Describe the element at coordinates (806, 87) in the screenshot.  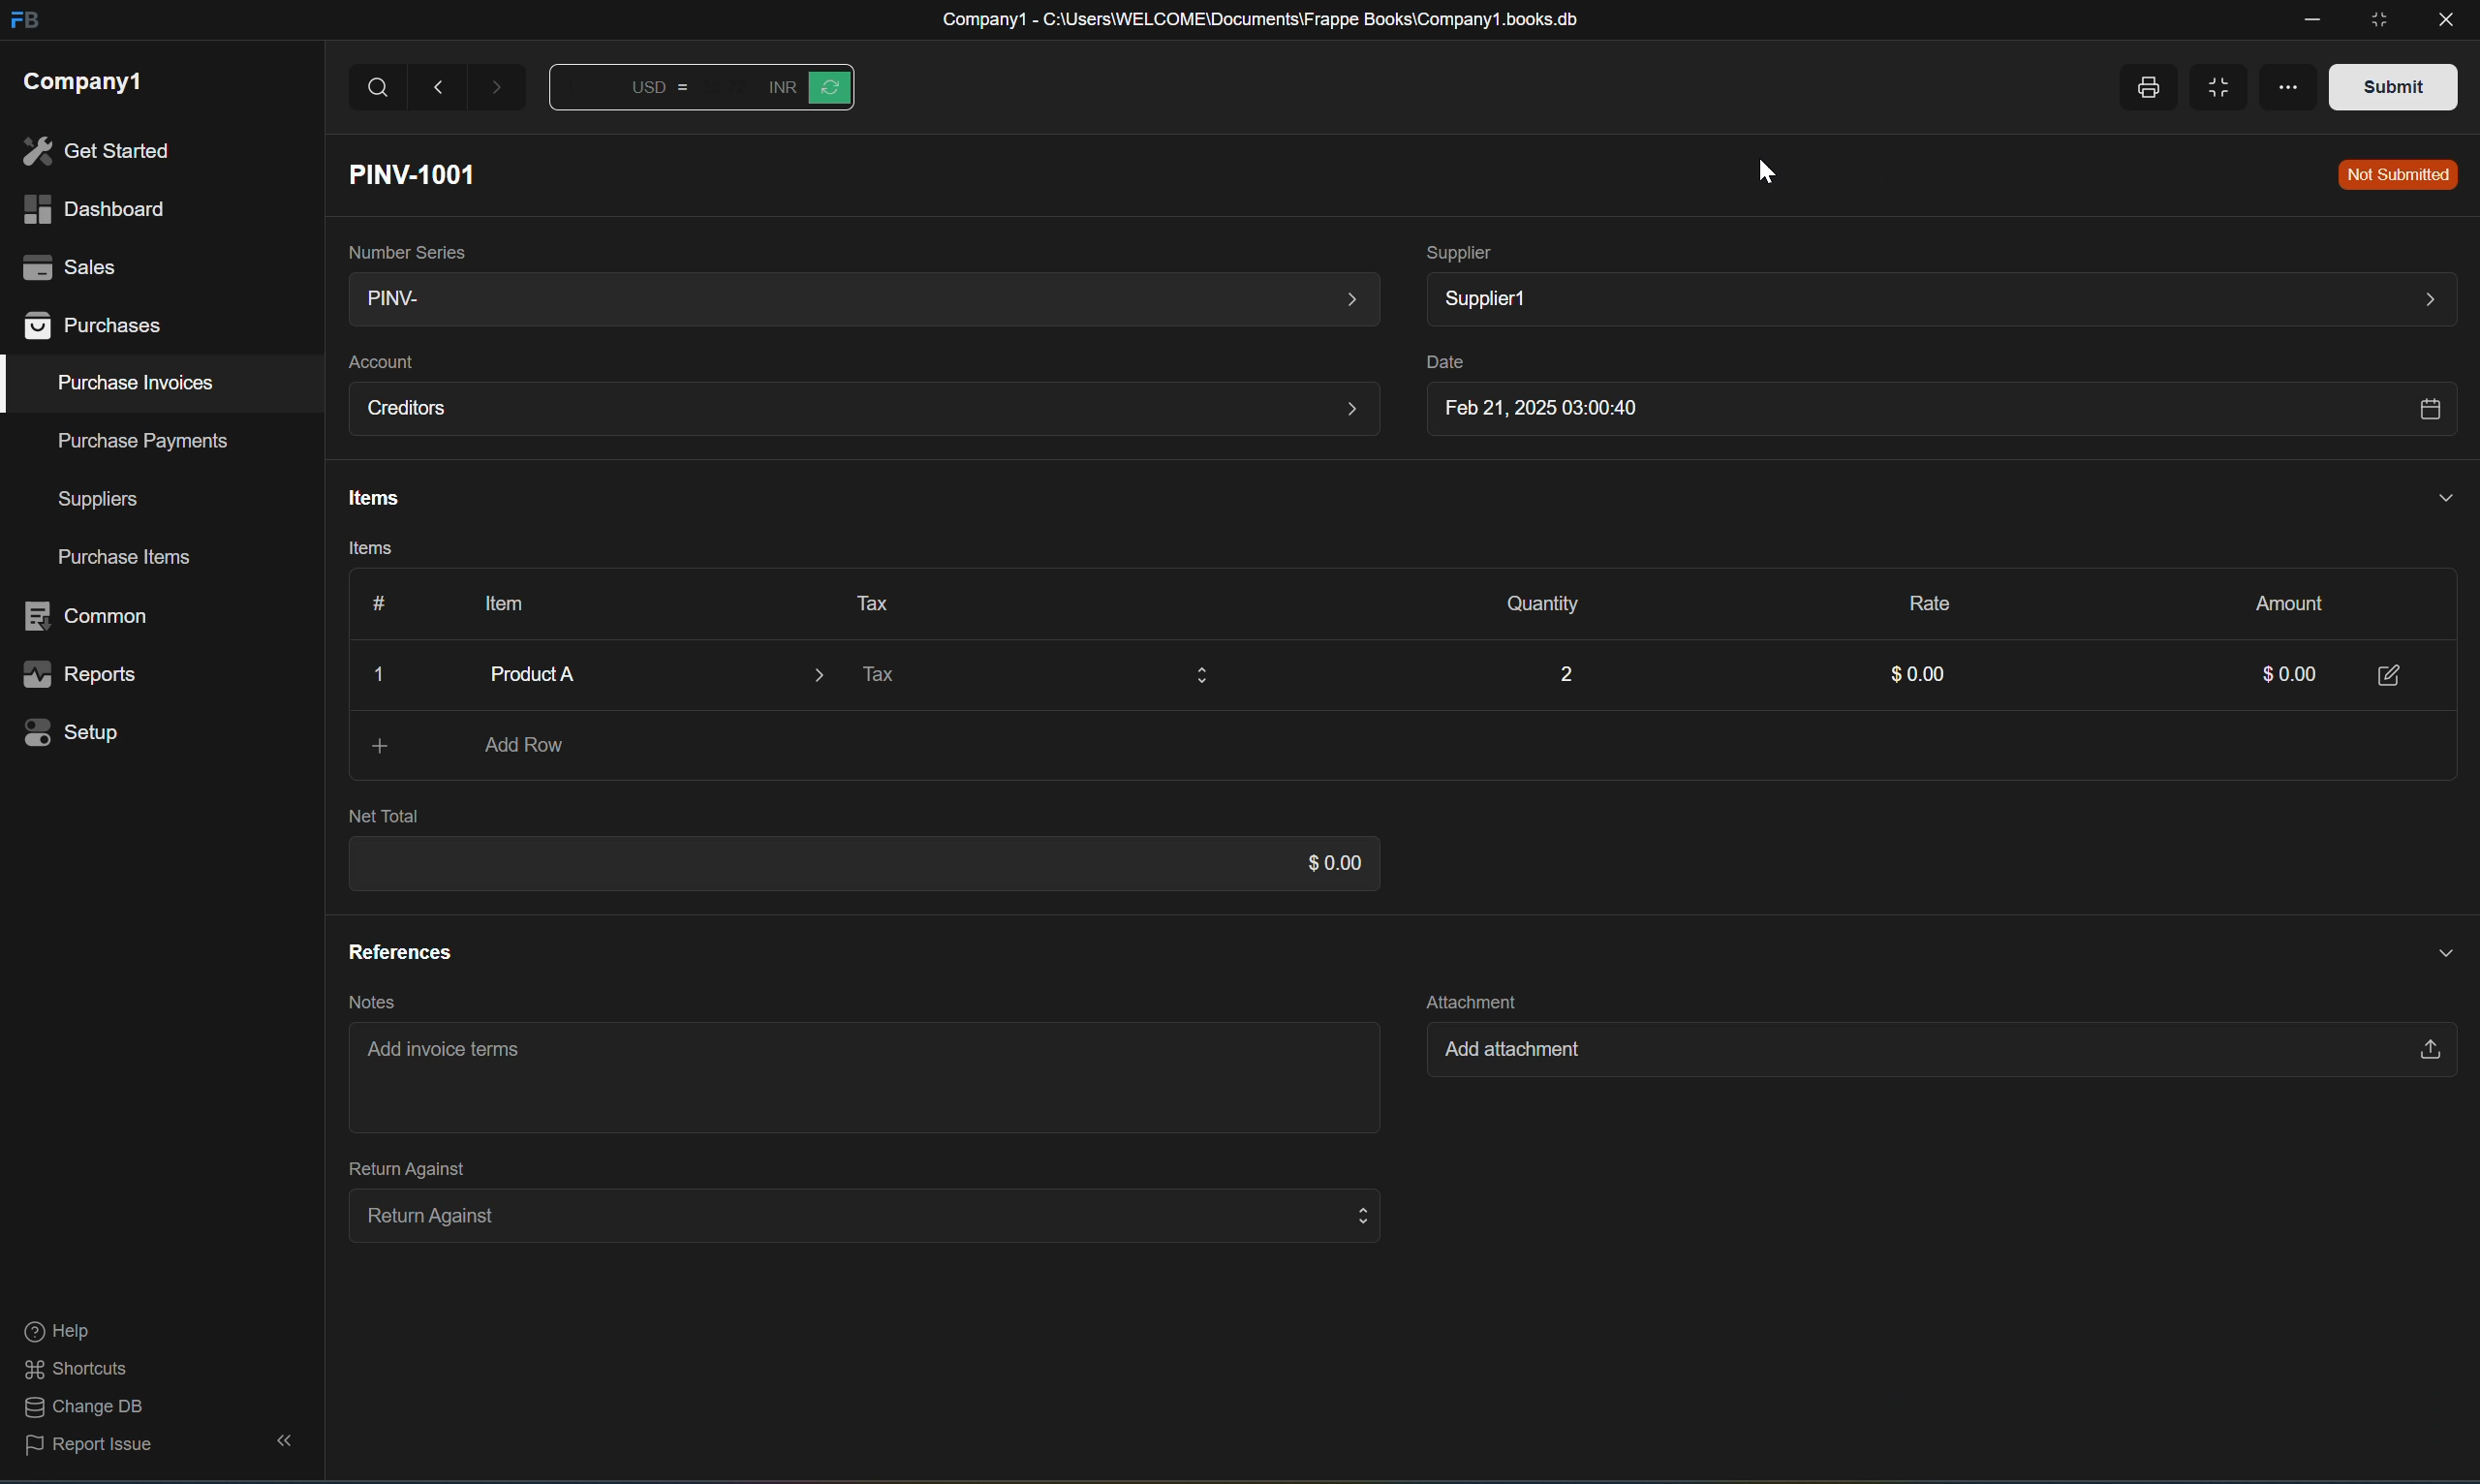
I see `Button` at that location.